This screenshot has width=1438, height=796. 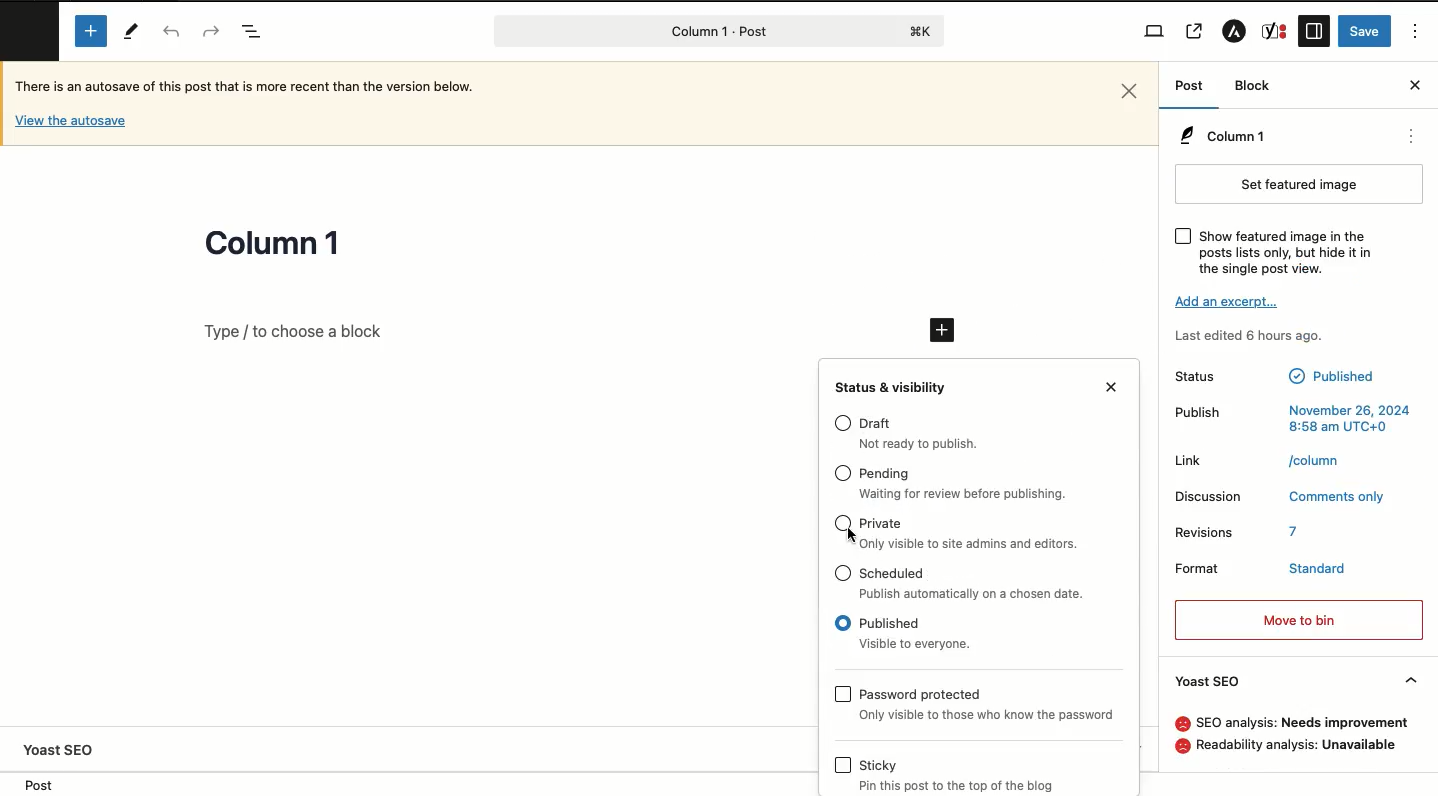 I want to click on Close, so click(x=1415, y=84).